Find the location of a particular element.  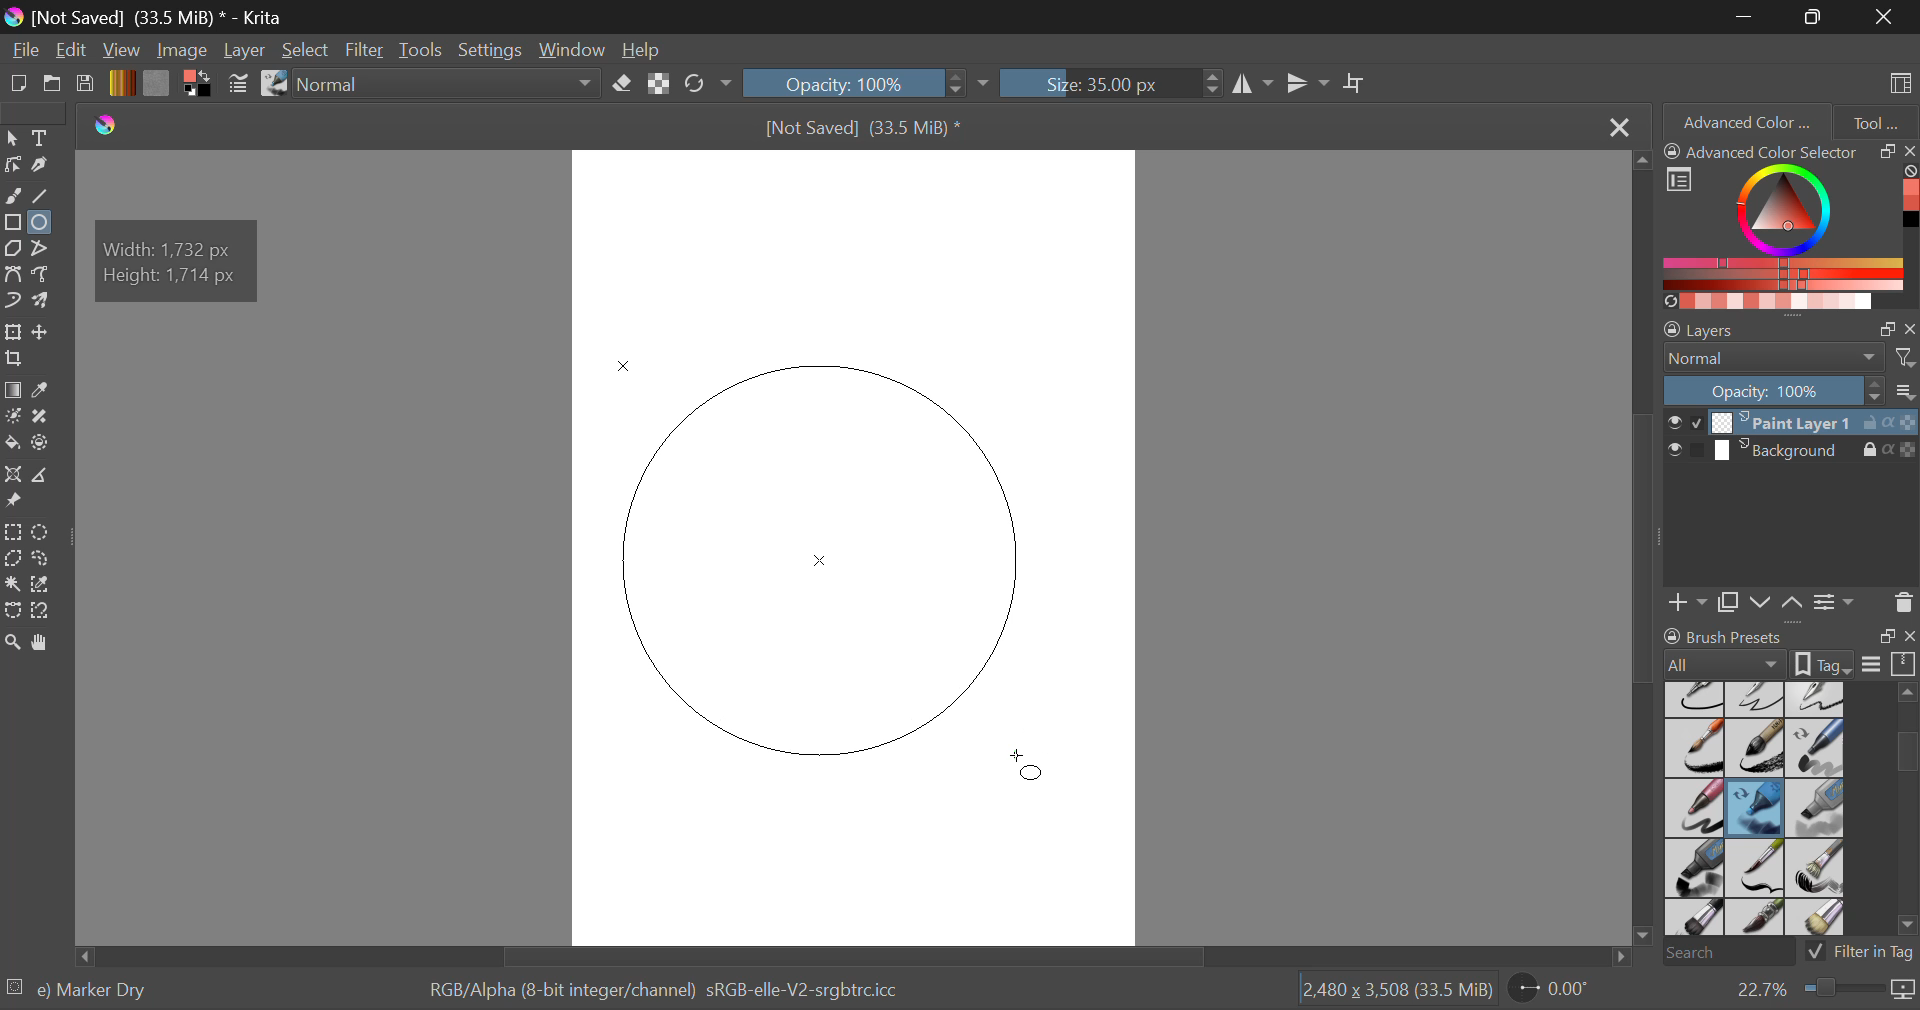

MOUSE_UP Cursor Position is located at coordinates (1028, 763).